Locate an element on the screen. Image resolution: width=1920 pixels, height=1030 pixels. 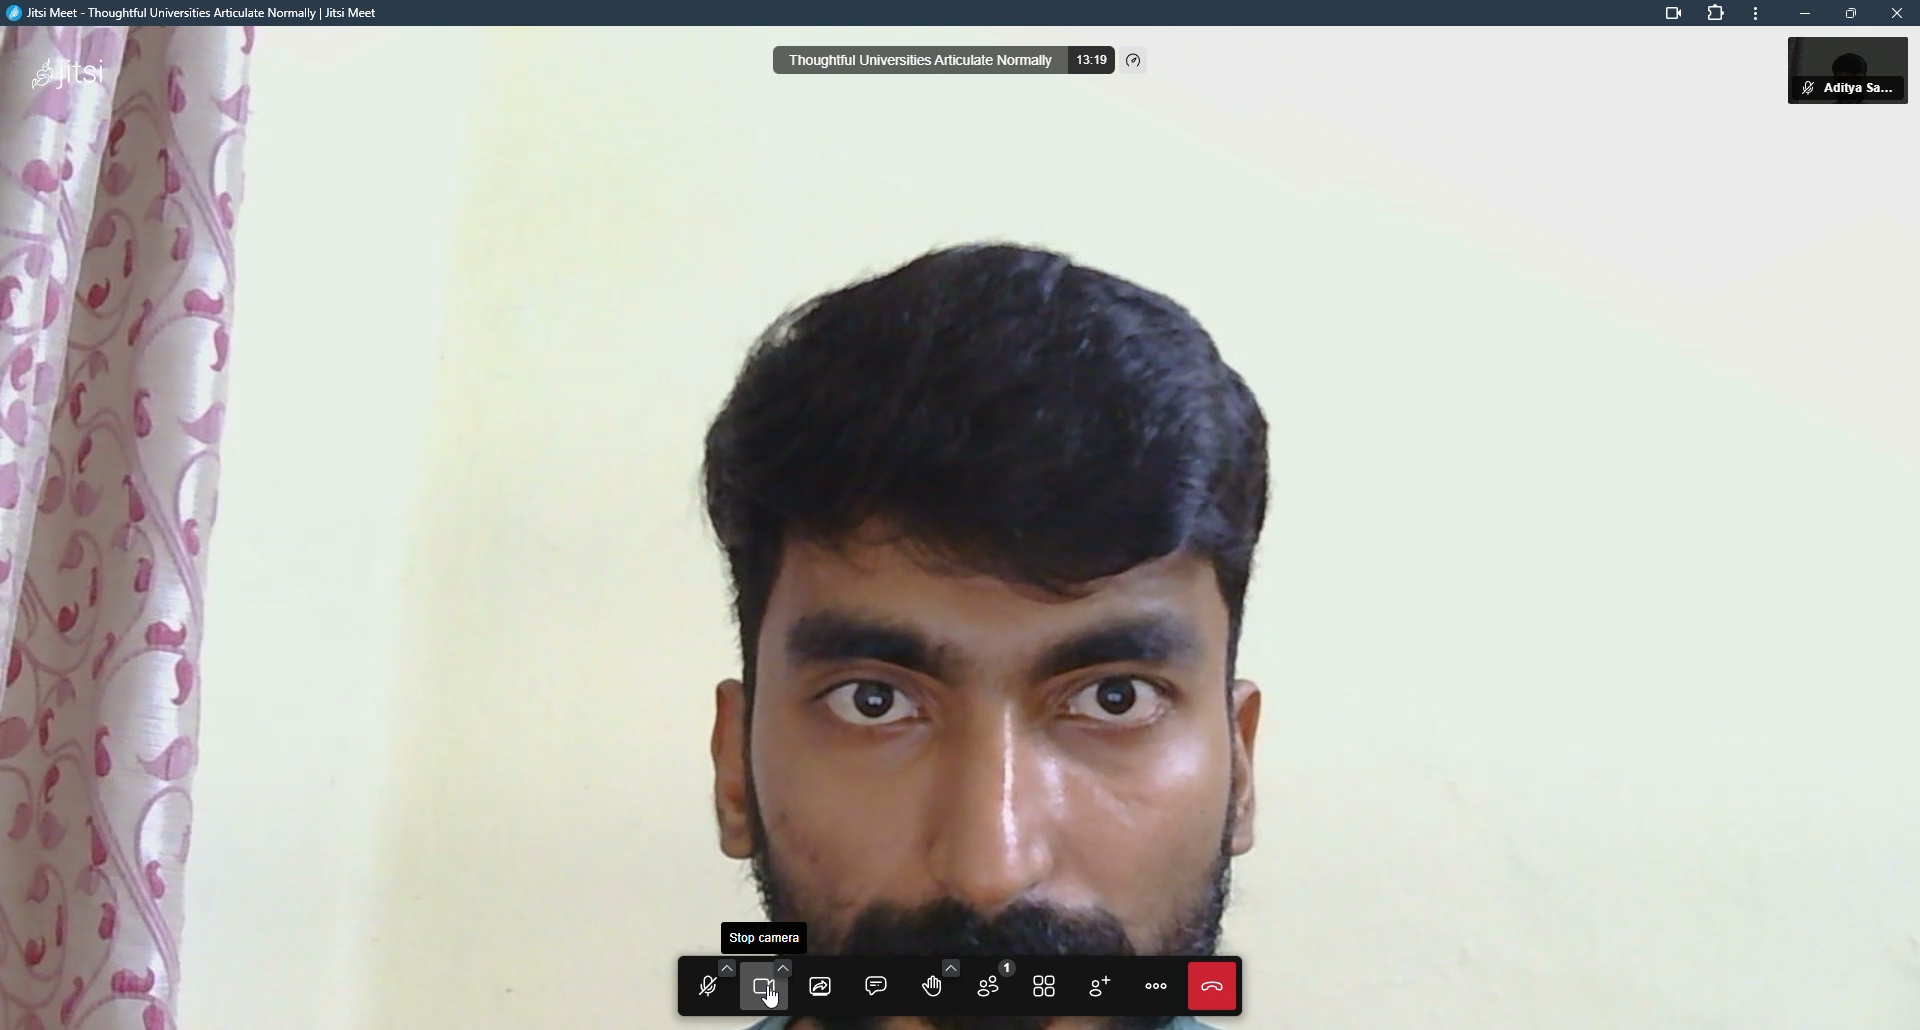
Microphone is located at coordinates (708, 986).